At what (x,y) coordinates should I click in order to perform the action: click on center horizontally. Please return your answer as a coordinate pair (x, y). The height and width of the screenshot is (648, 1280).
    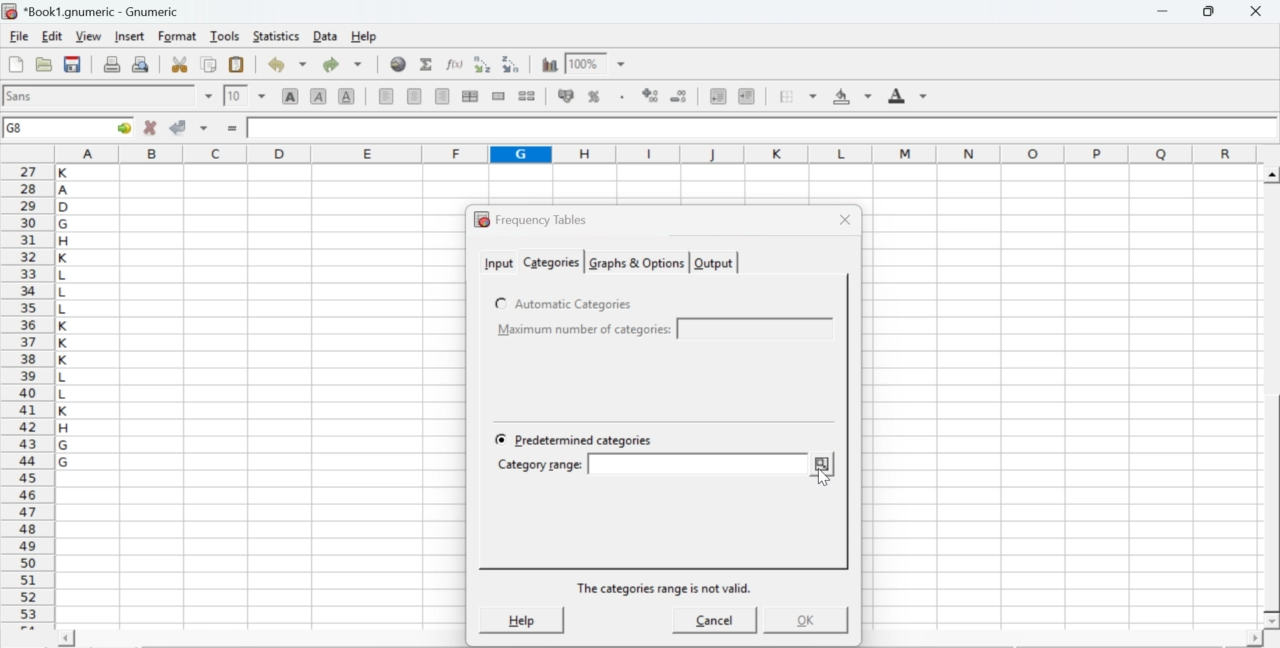
    Looking at the image, I should click on (470, 96).